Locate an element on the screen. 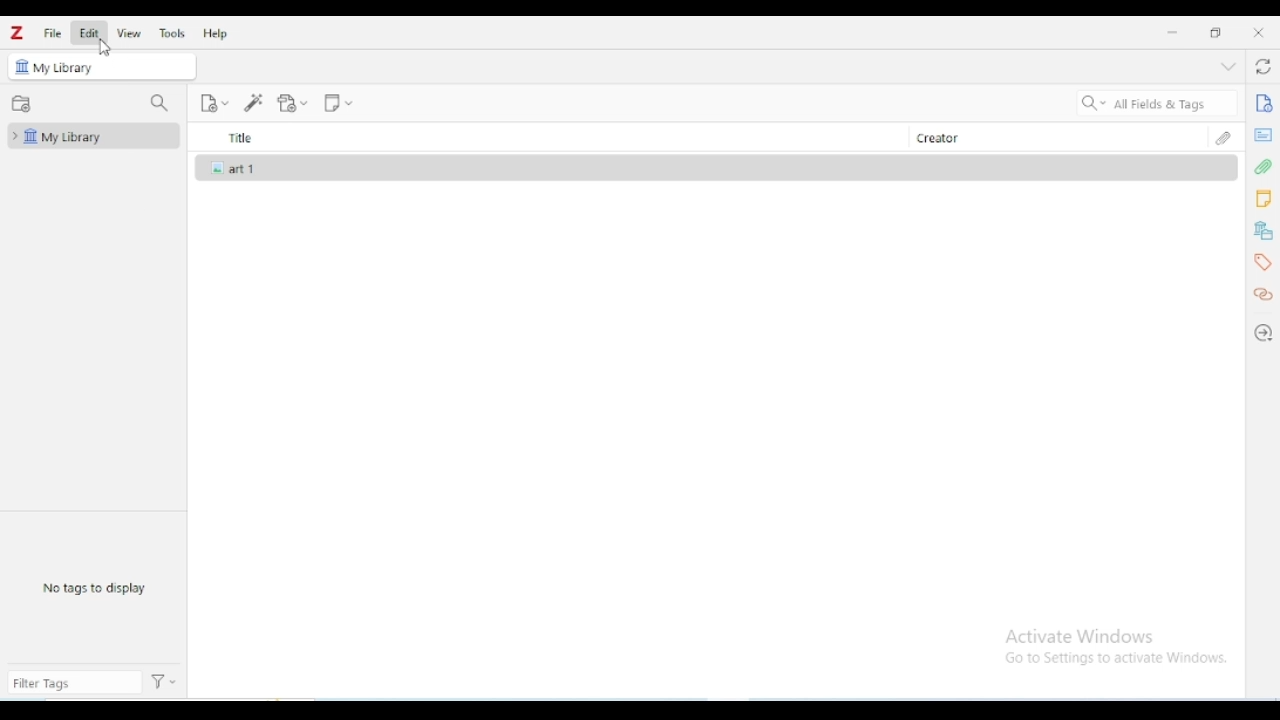 This screenshot has height=720, width=1280. close is located at coordinates (1259, 32).